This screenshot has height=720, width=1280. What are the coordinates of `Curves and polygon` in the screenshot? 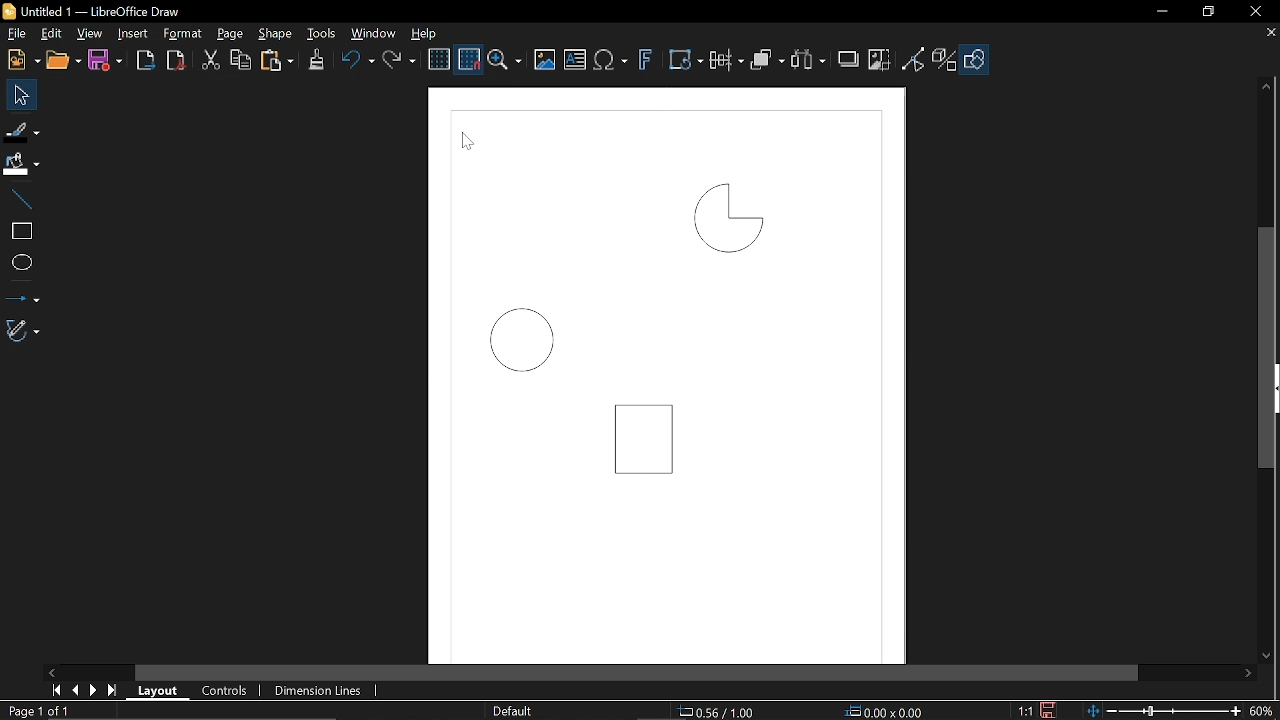 It's located at (22, 332).